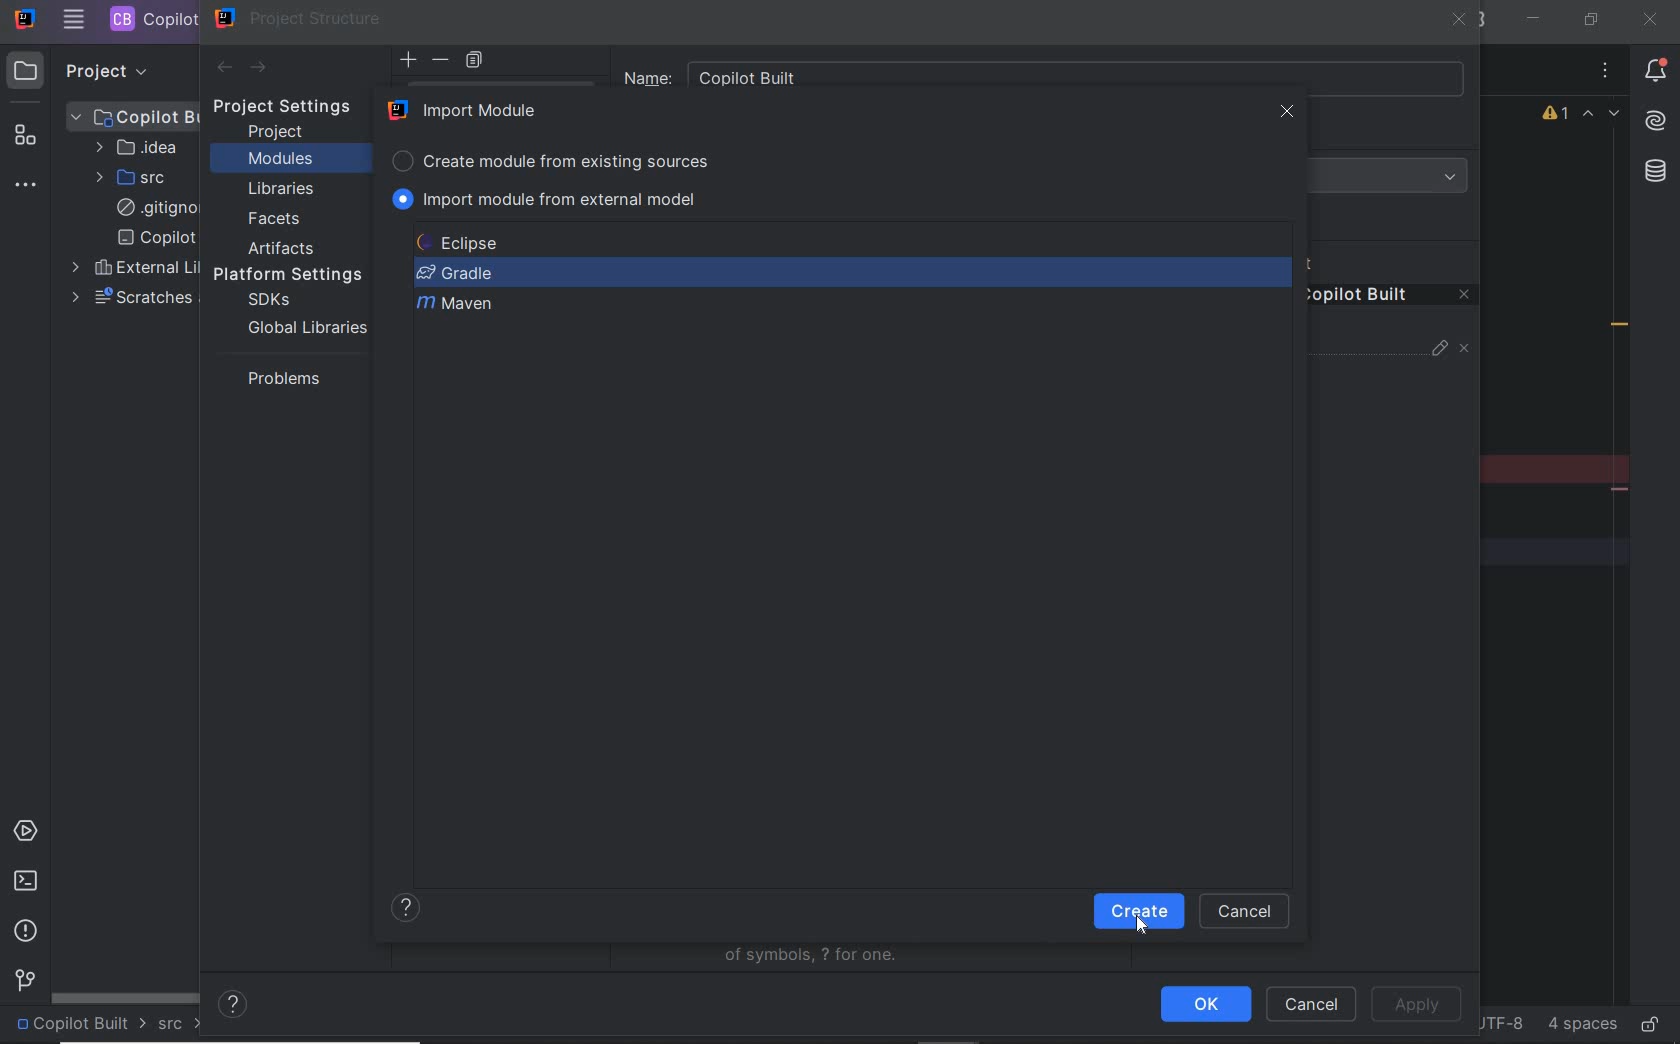  What do you see at coordinates (474, 61) in the screenshot?
I see `copy` at bounding box center [474, 61].